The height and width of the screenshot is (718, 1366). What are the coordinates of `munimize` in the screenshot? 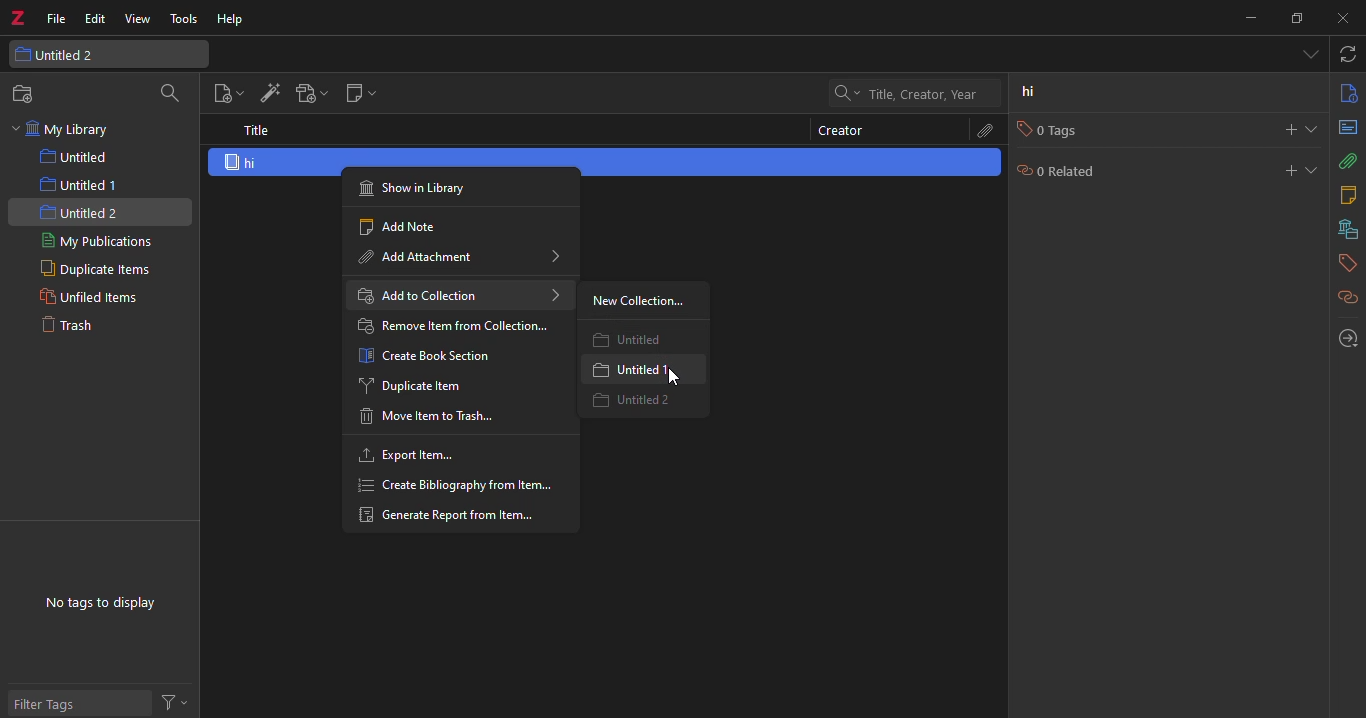 It's located at (1249, 17).